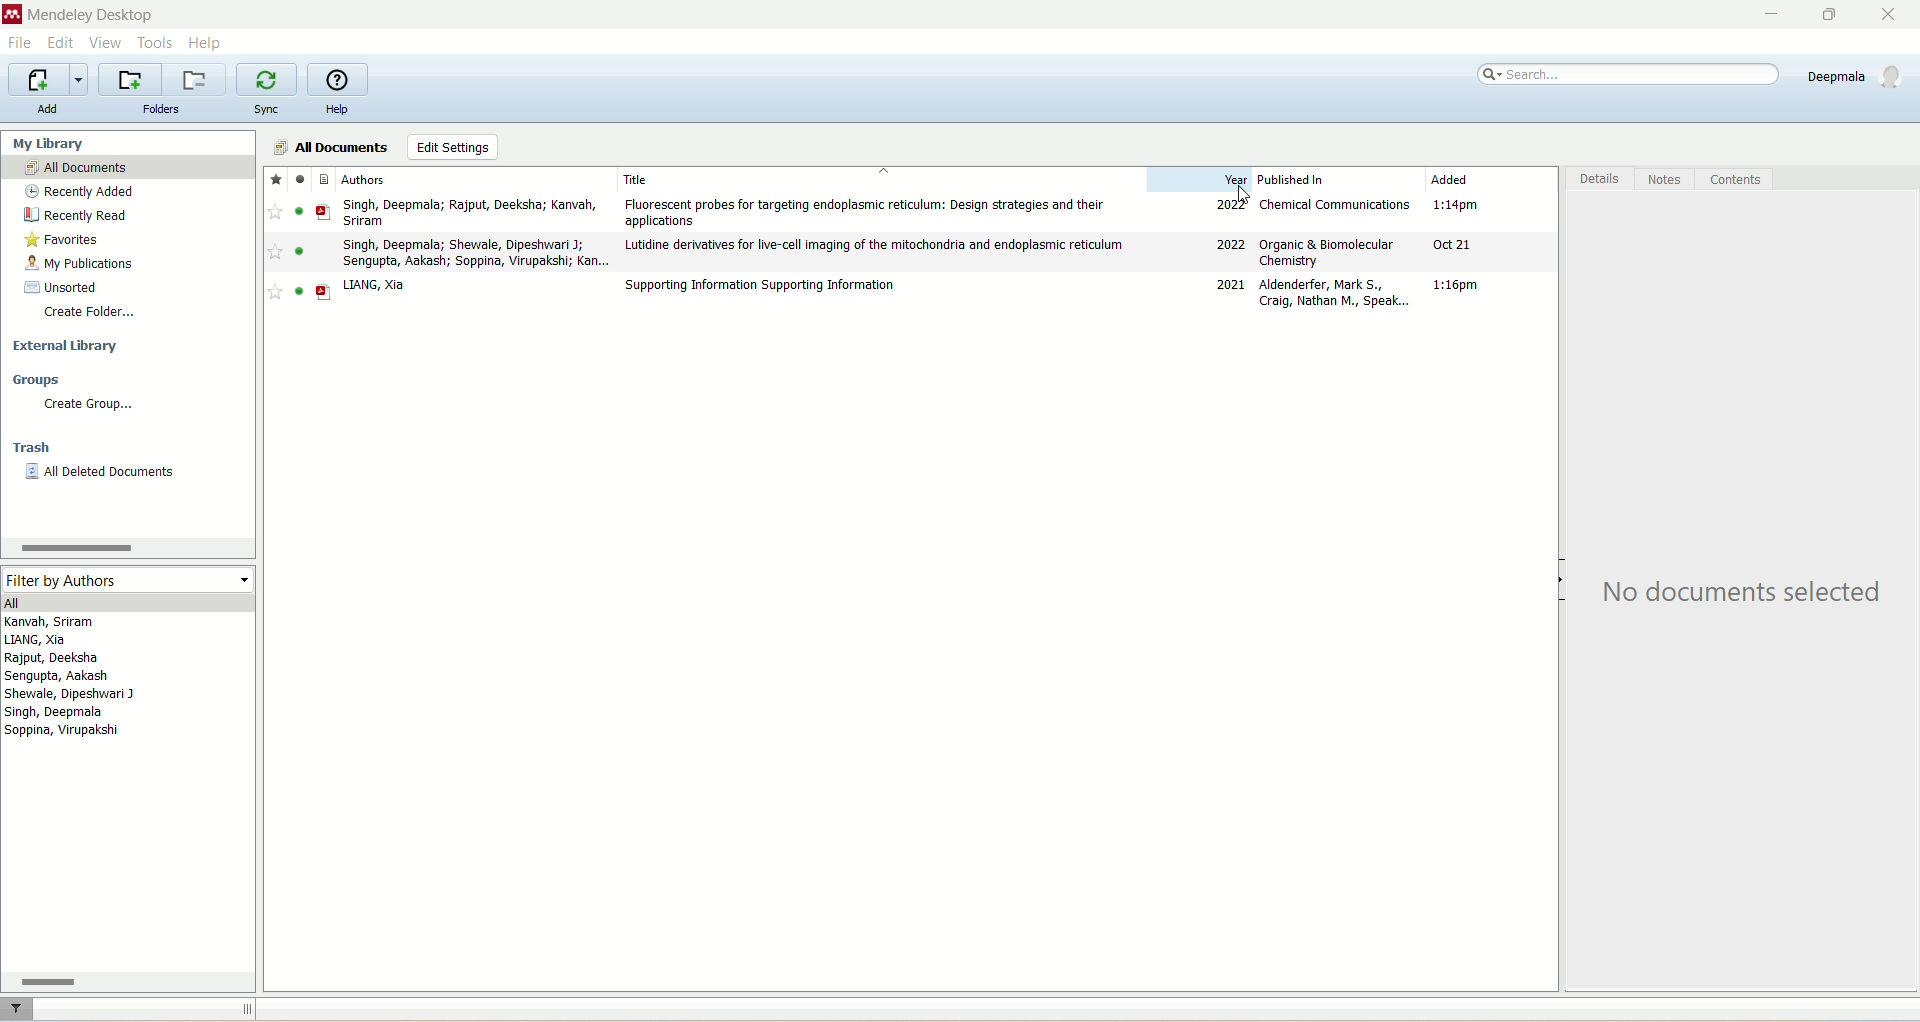 The width and height of the screenshot is (1920, 1022). What do you see at coordinates (120, 166) in the screenshot?
I see `all documents` at bounding box center [120, 166].